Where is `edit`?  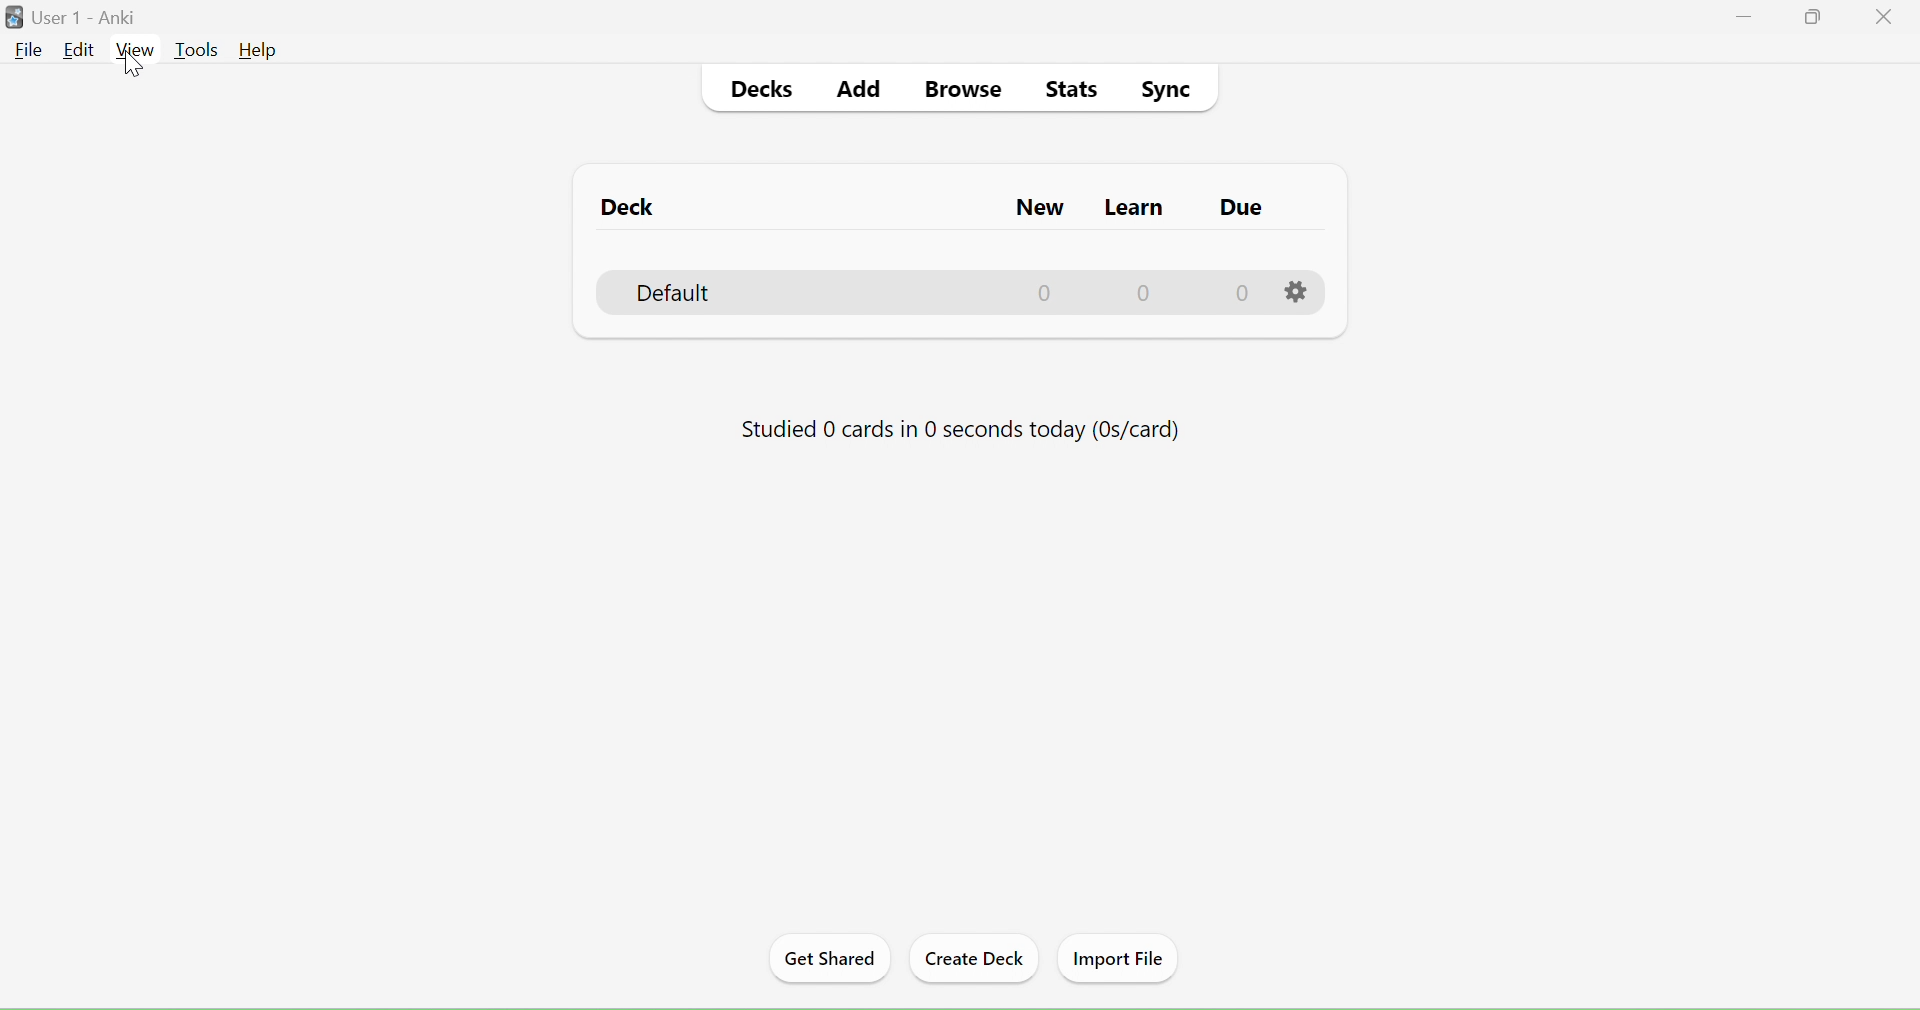 edit is located at coordinates (78, 50).